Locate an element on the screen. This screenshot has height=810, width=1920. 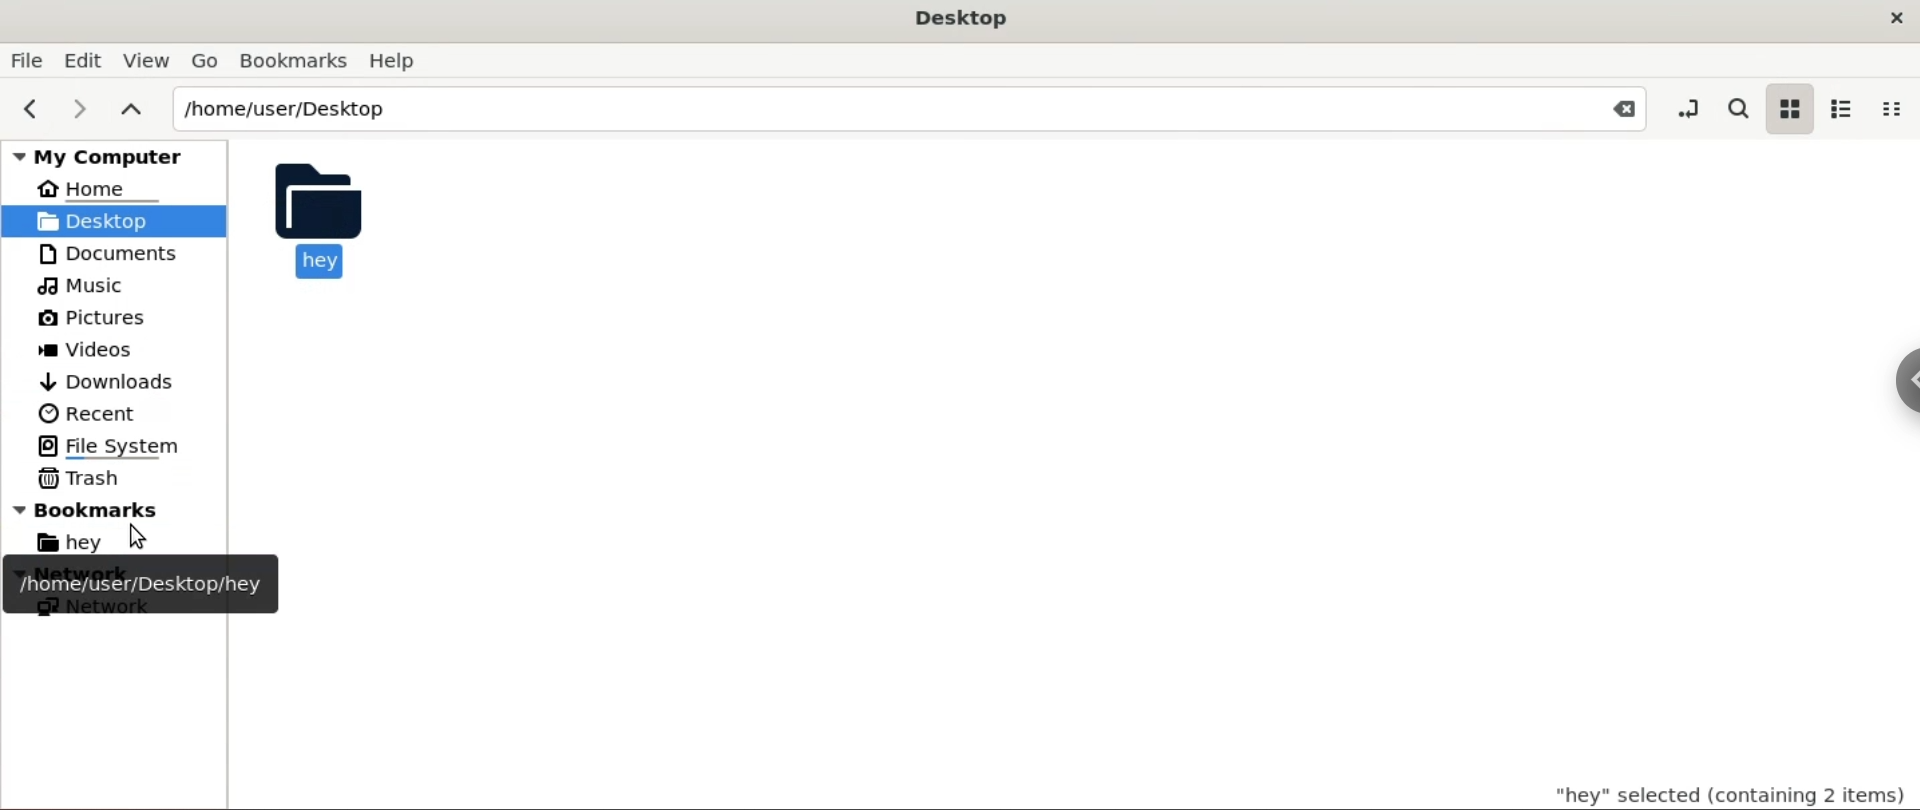
Edit is located at coordinates (85, 58).